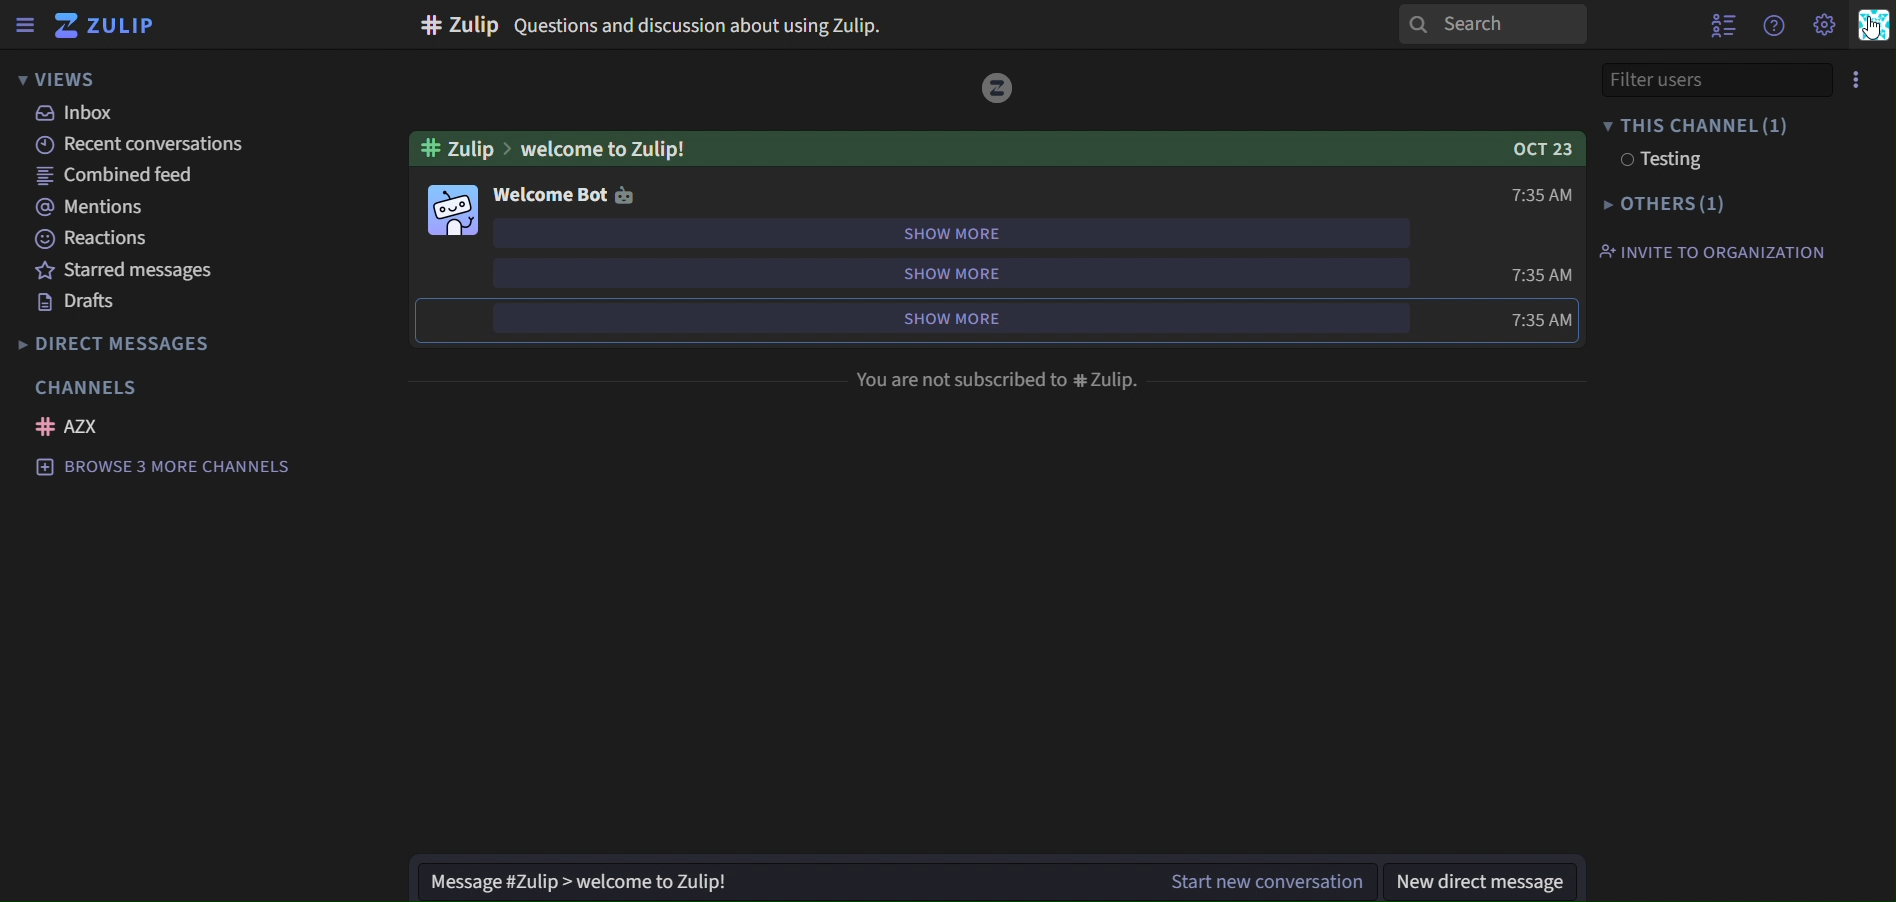 This screenshot has width=1896, height=902. What do you see at coordinates (1662, 206) in the screenshot?
I see `others` at bounding box center [1662, 206].